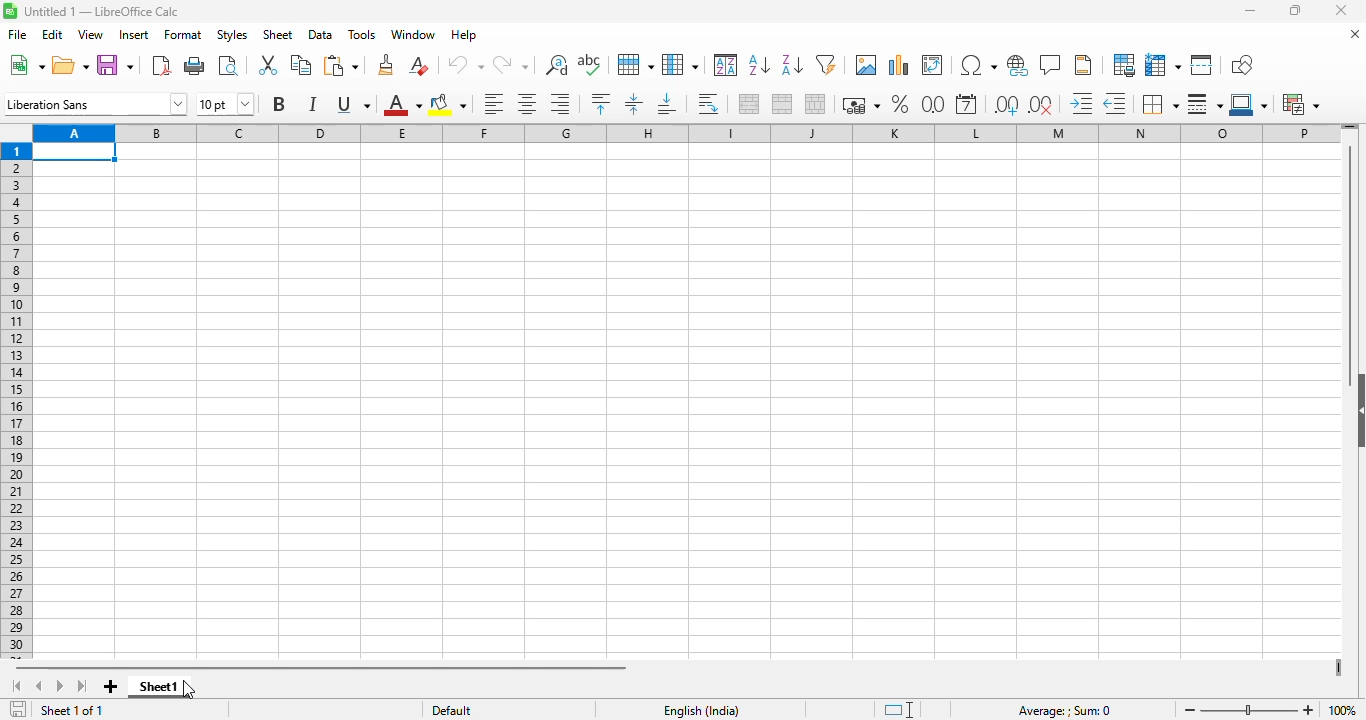 The width and height of the screenshot is (1366, 720). I want to click on minimize, so click(1251, 11).